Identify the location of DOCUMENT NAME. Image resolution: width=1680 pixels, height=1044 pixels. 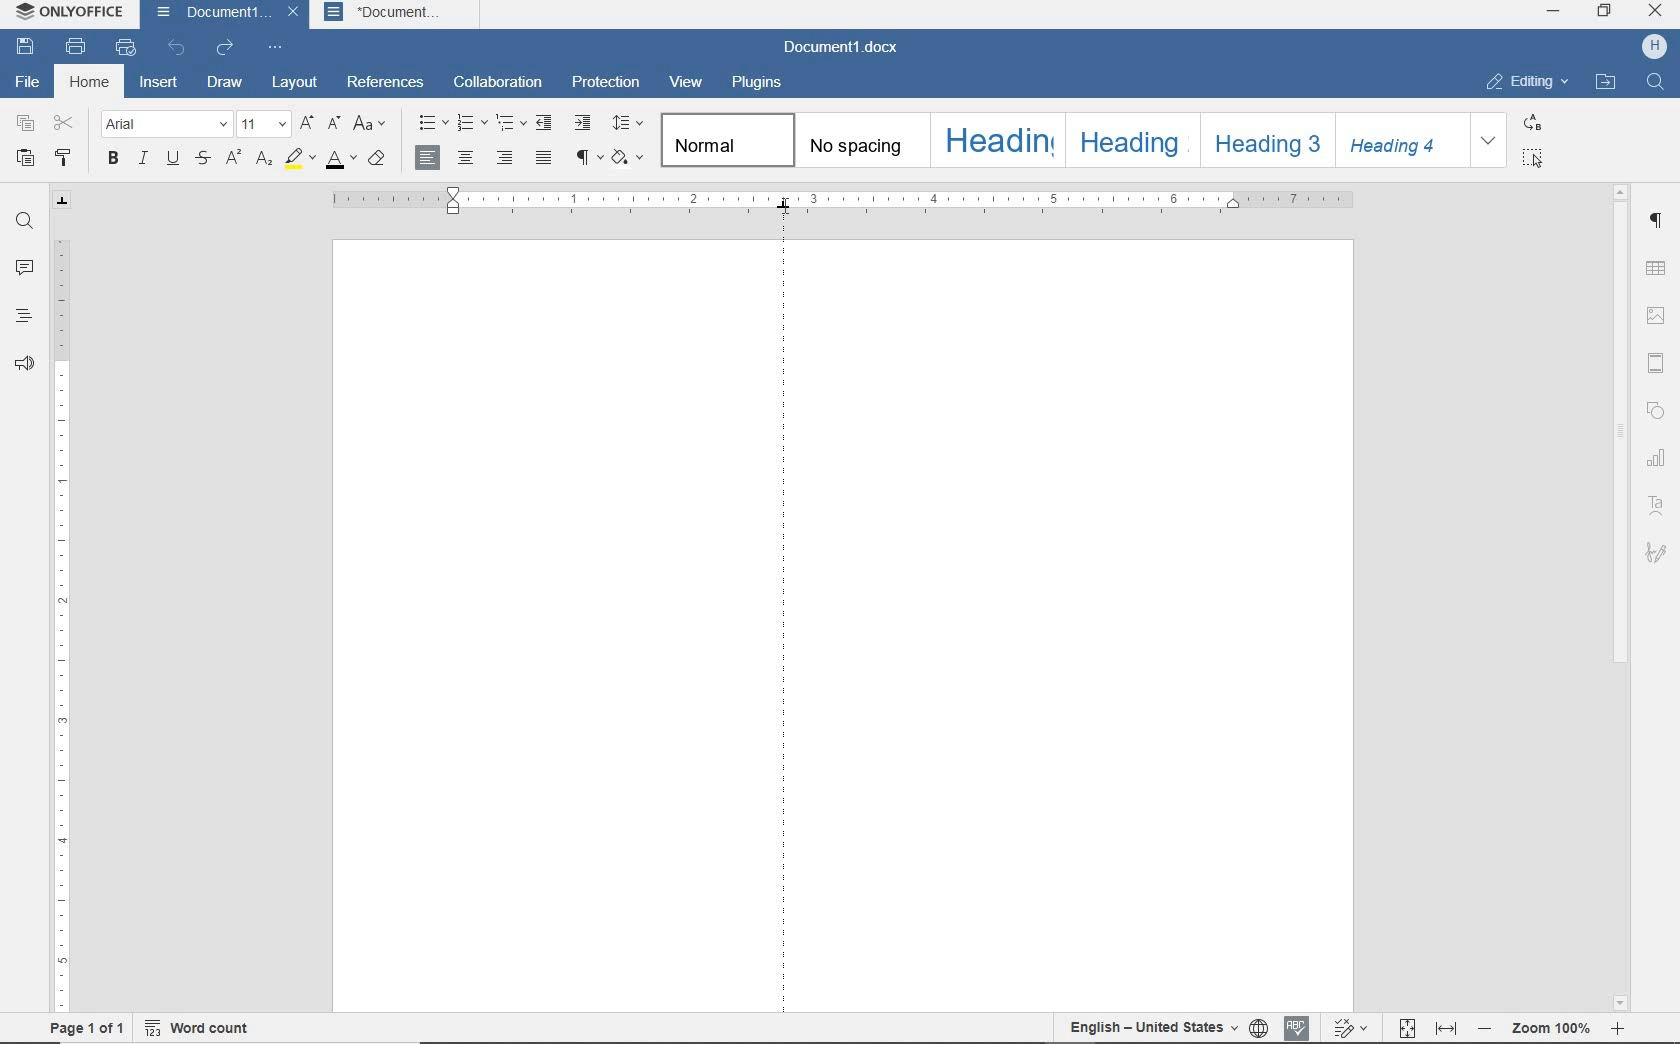
(848, 48).